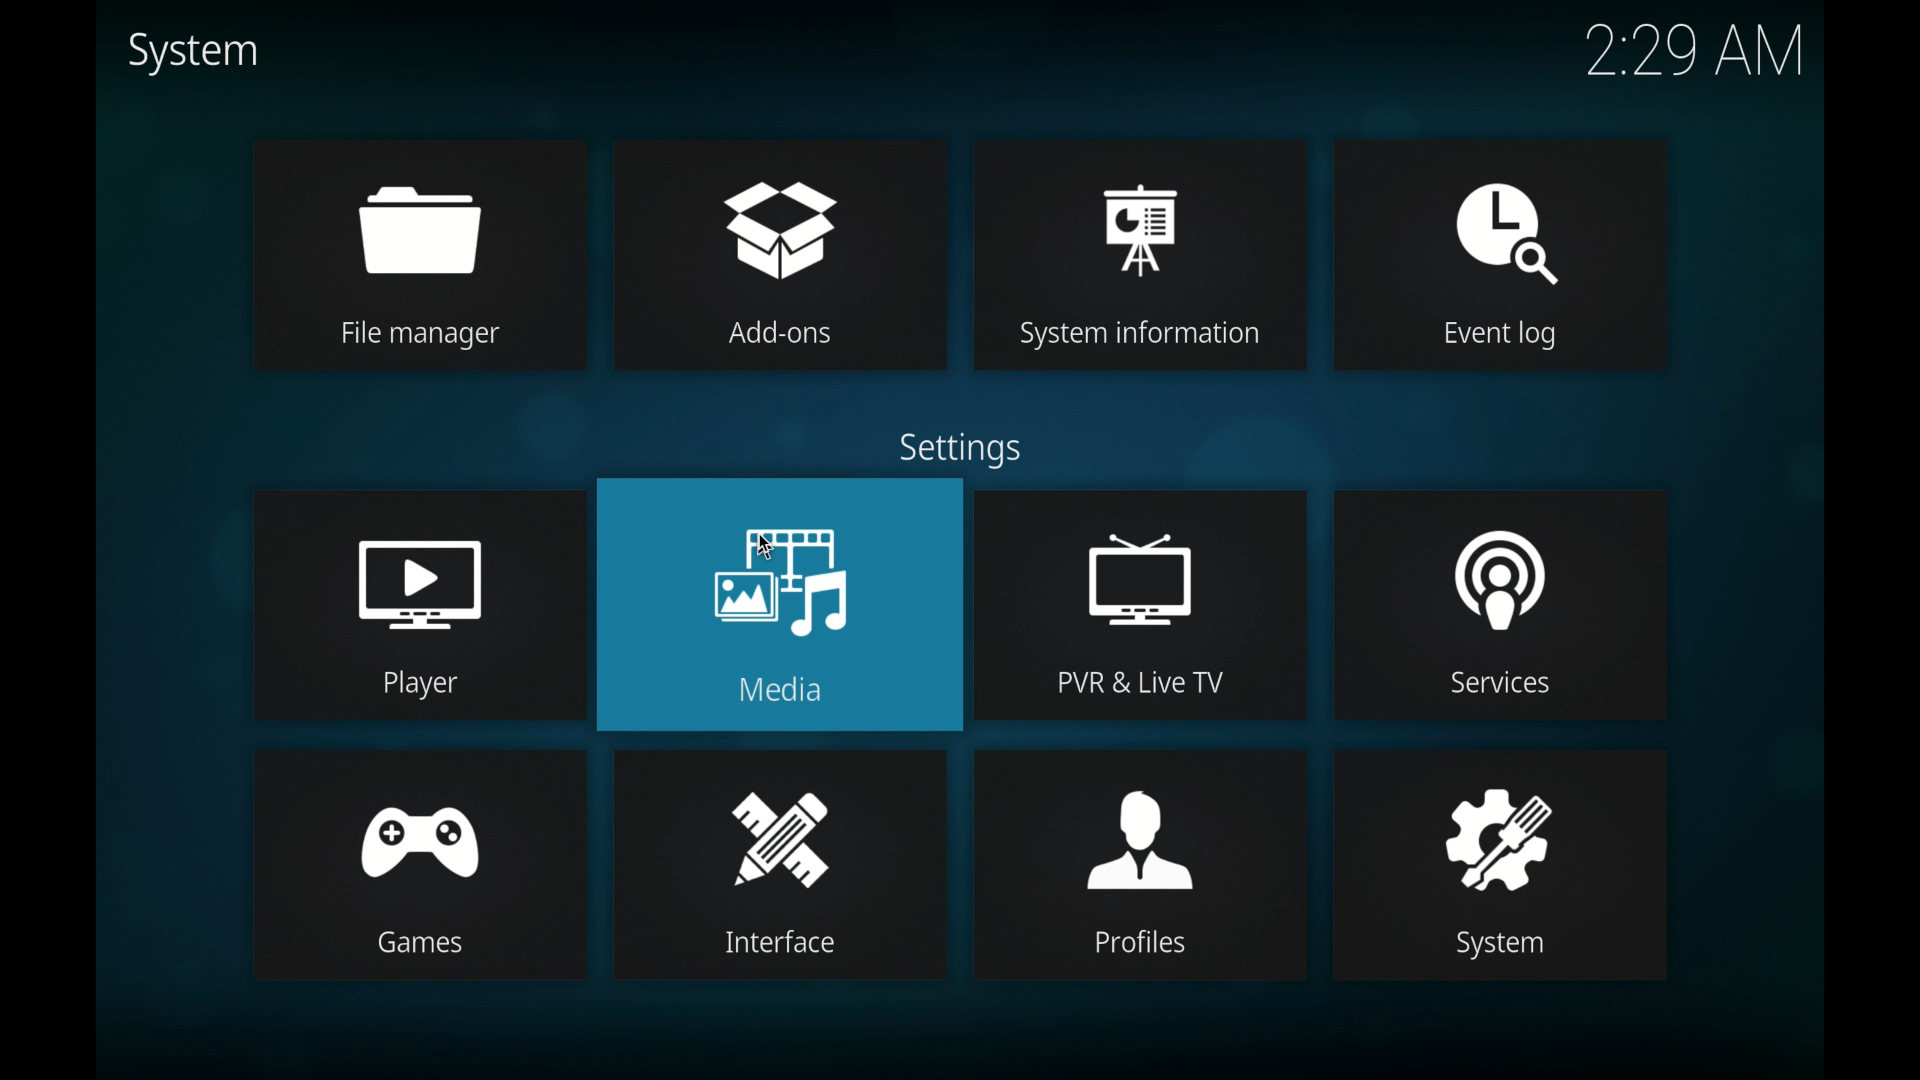 Image resolution: width=1920 pixels, height=1080 pixels. I want to click on System, so click(1487, 942).